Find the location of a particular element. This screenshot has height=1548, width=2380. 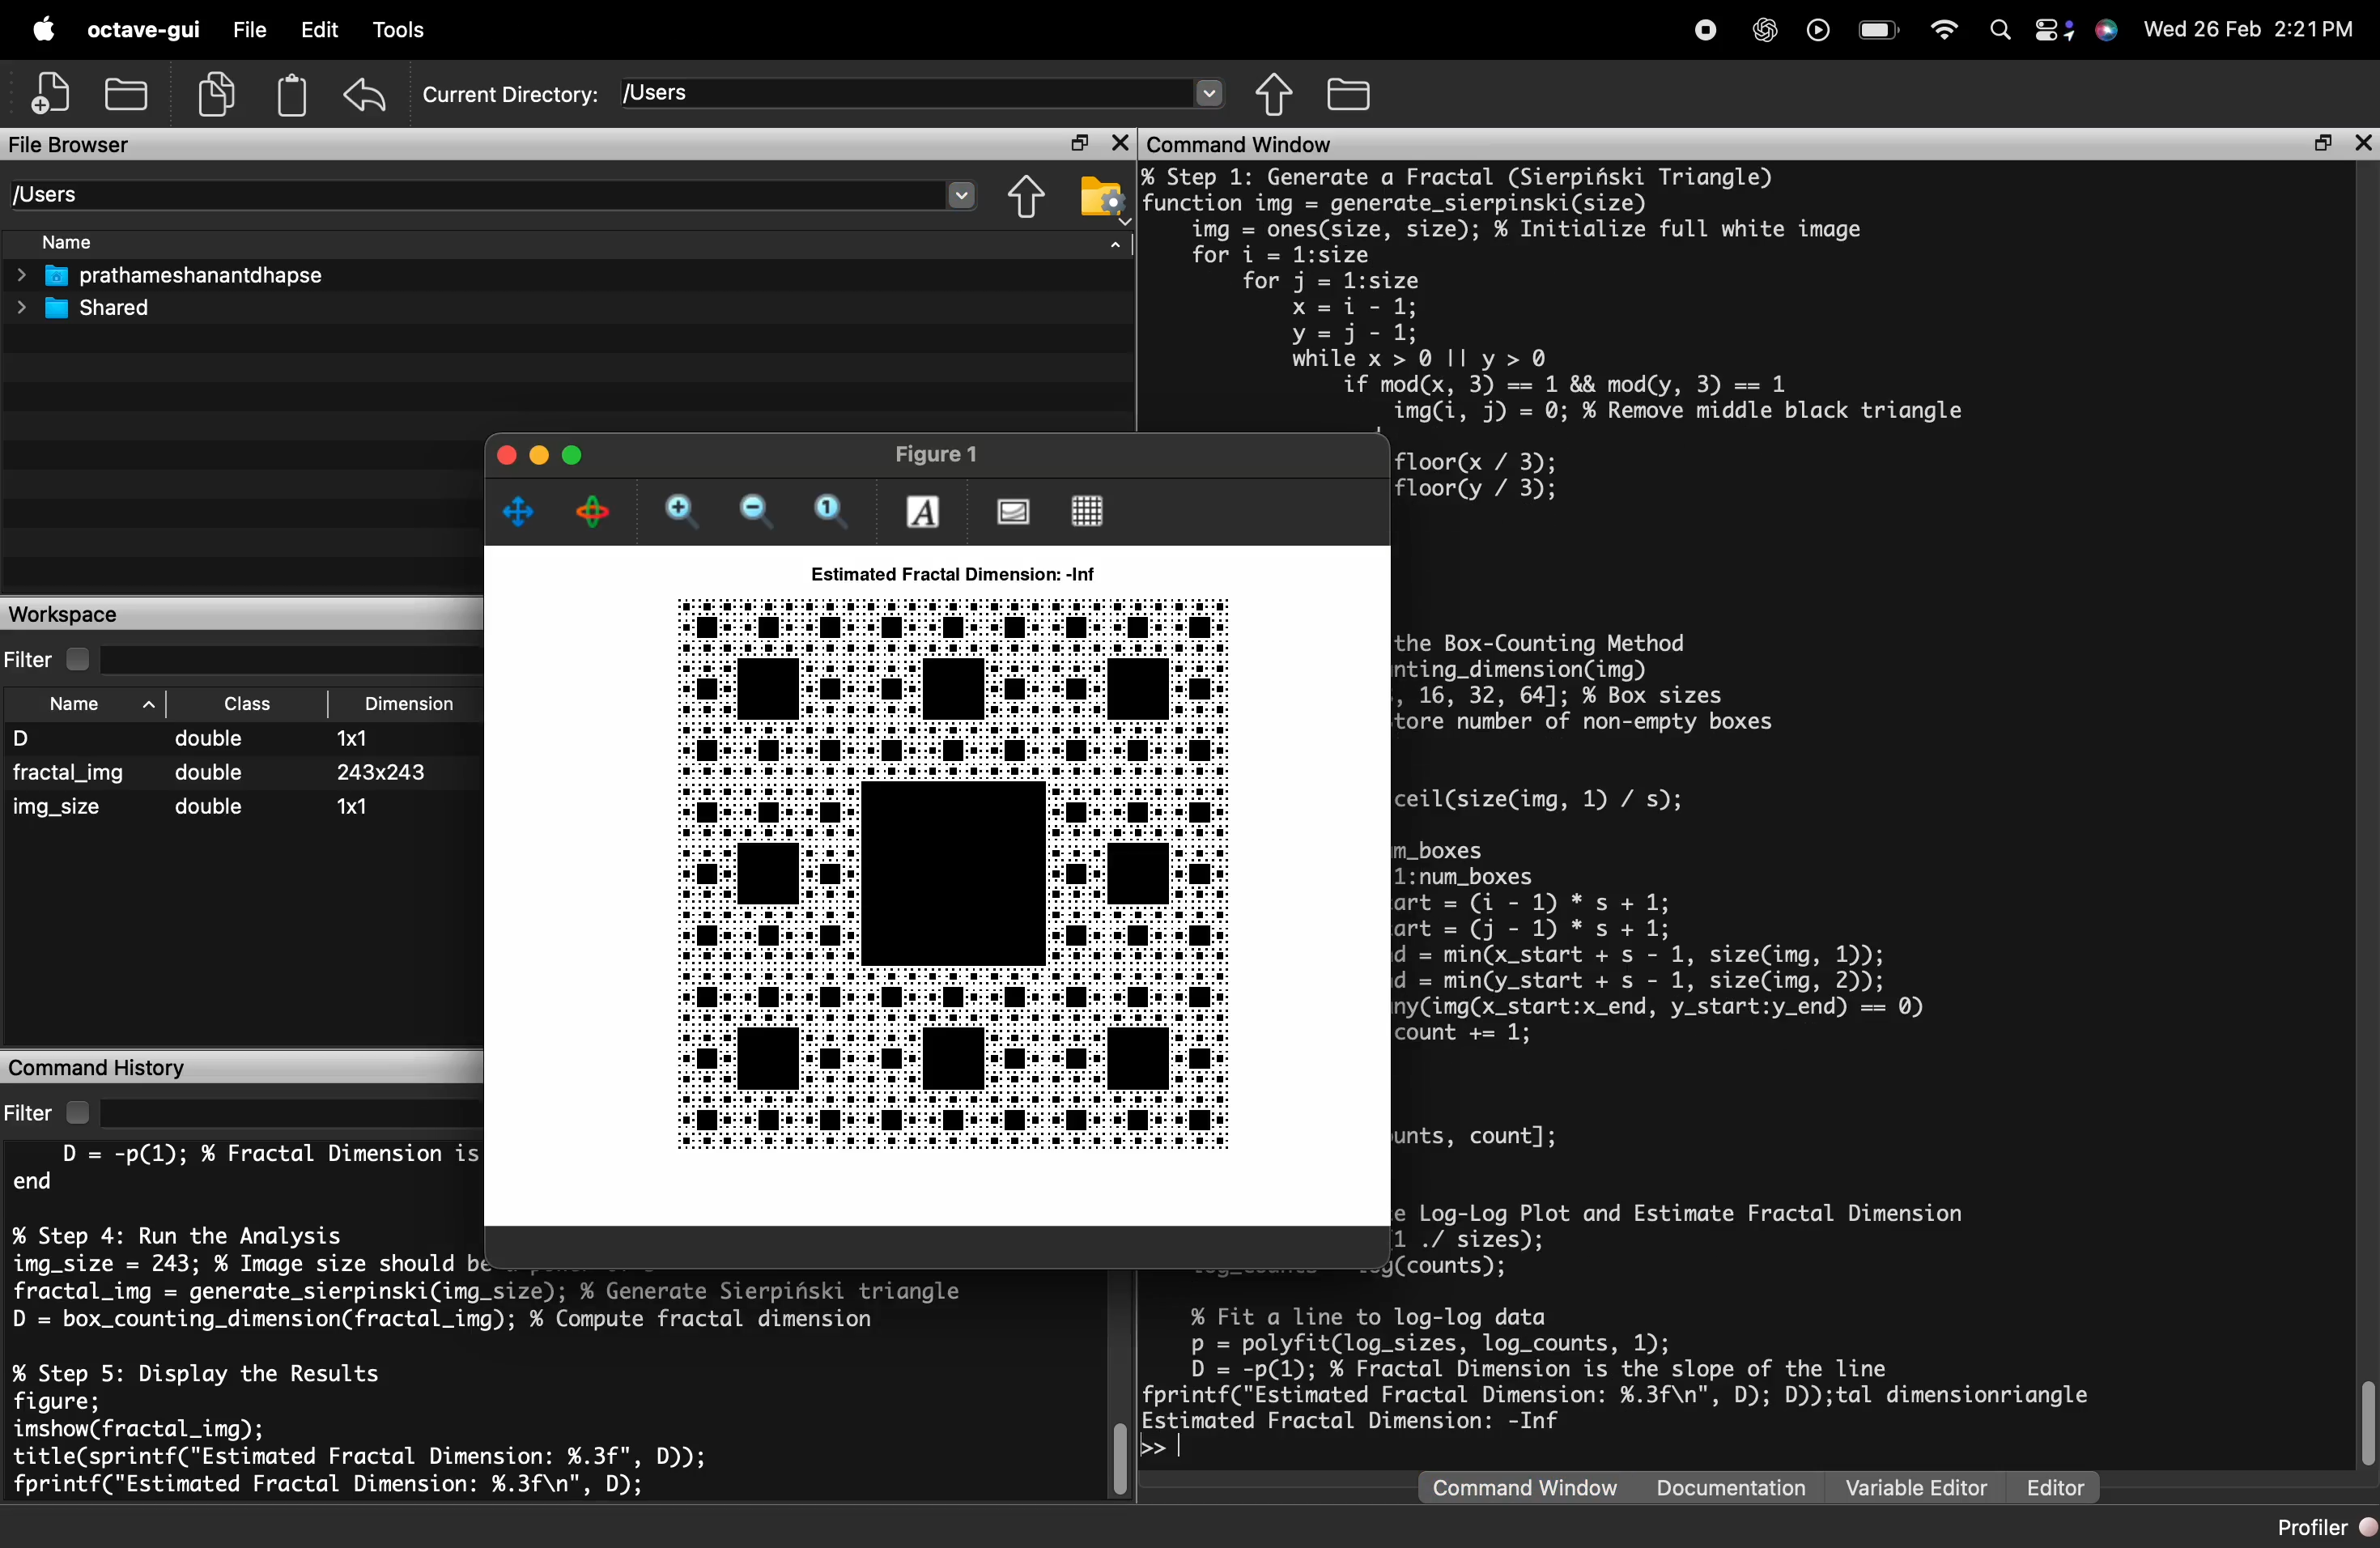

Class is located at coordinates (250, 702).